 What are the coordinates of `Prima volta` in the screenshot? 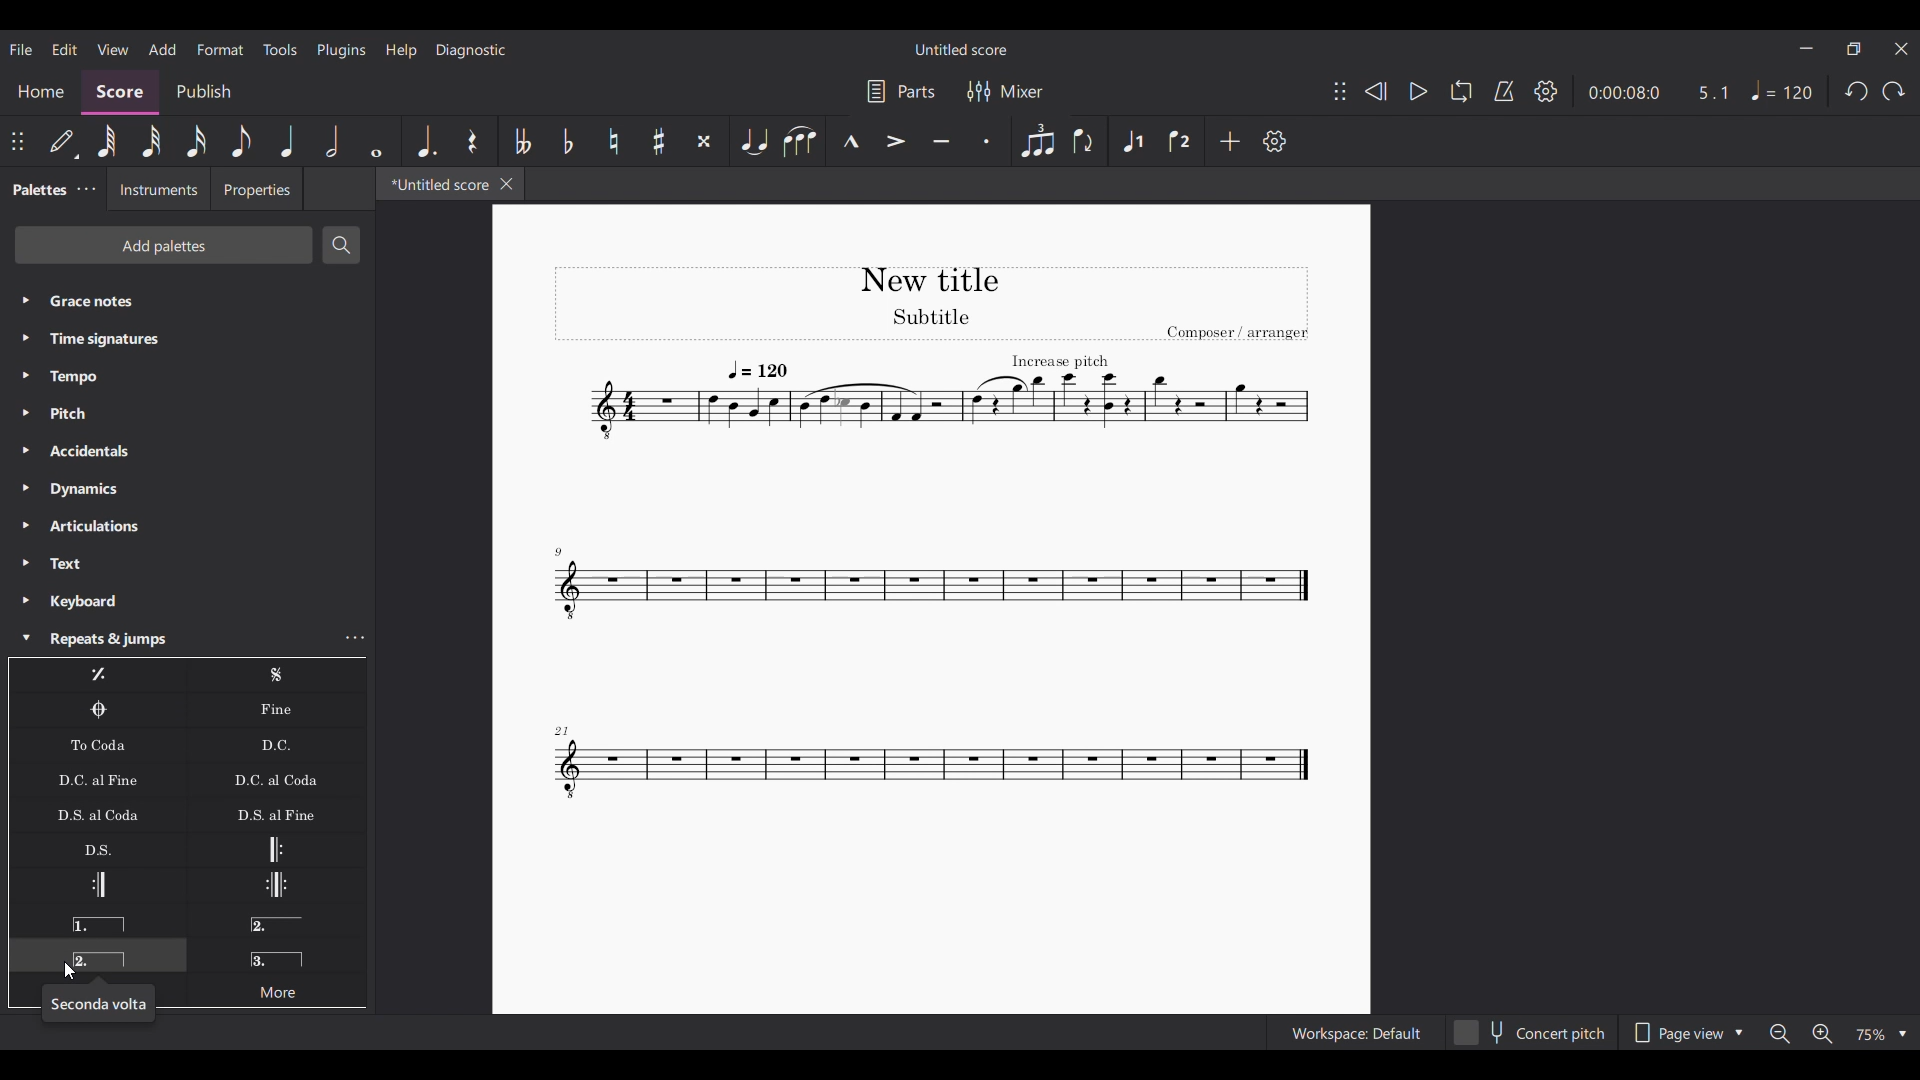 It's located at (97, 920).